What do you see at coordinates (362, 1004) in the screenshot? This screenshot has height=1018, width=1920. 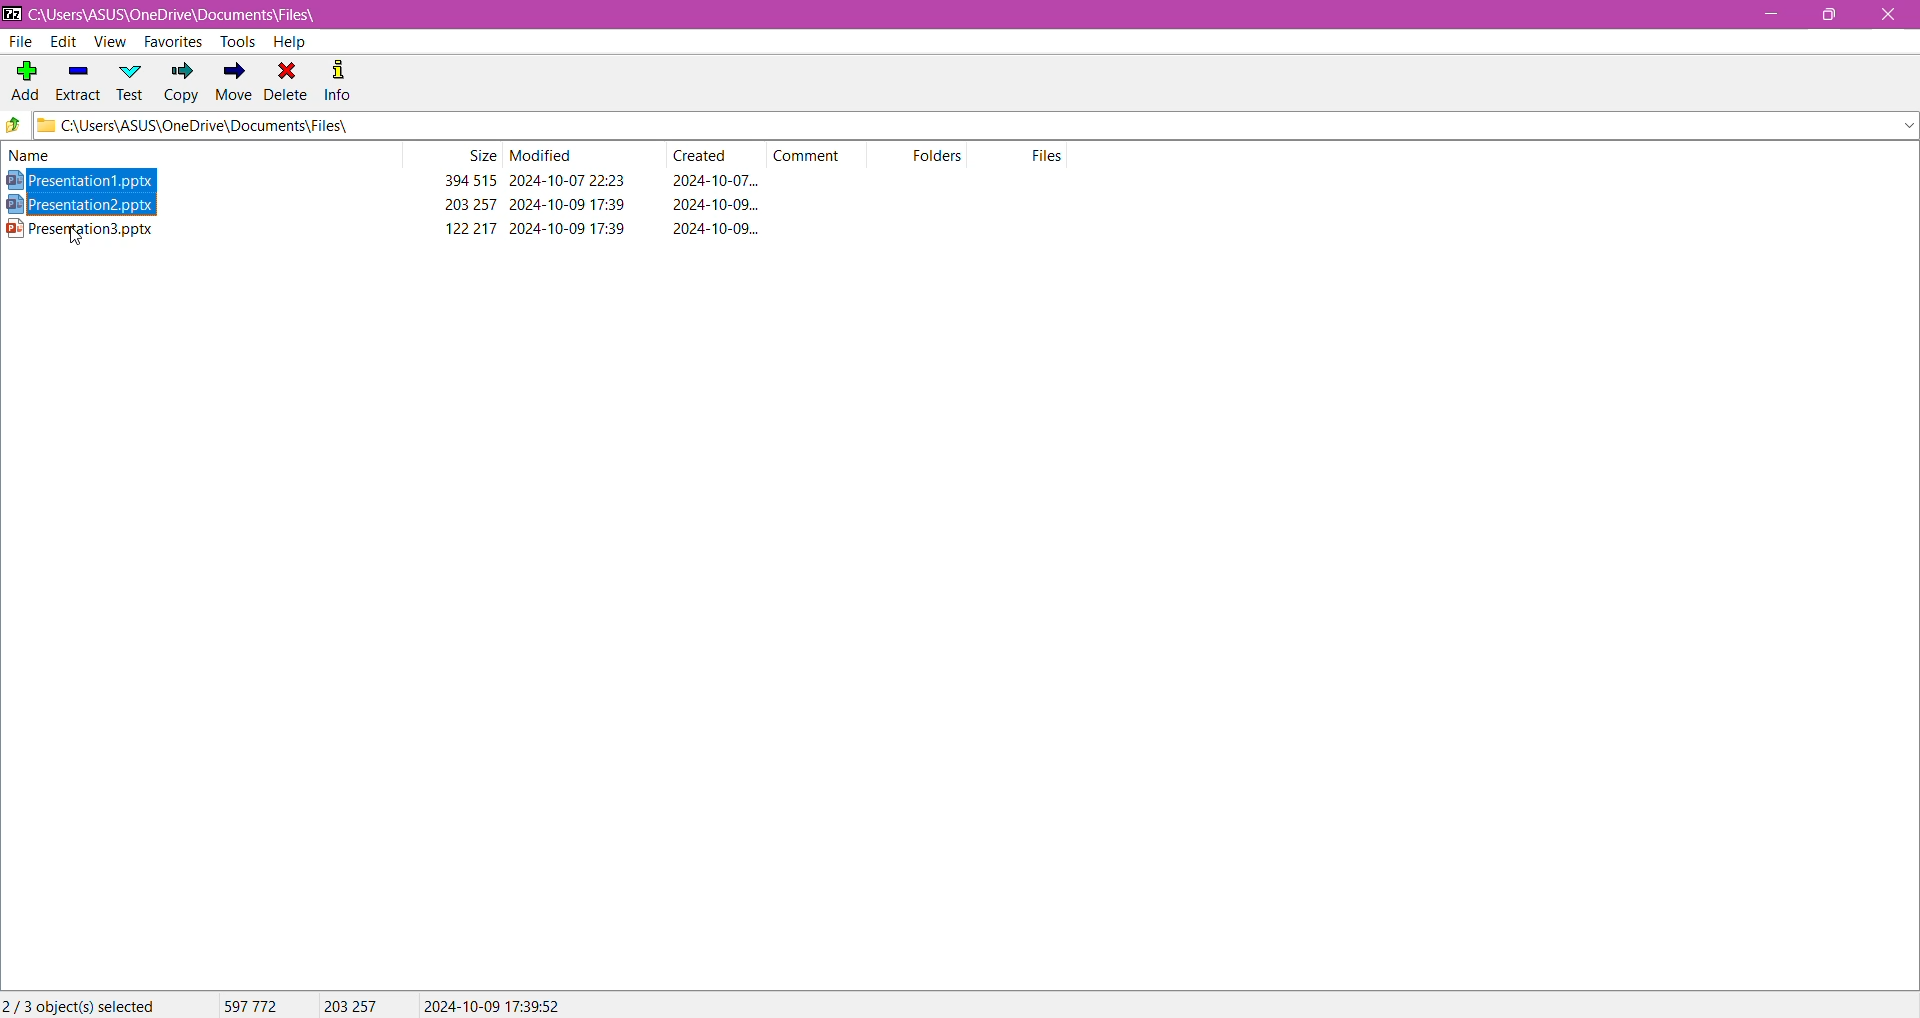 I see `203257` at bounding box center [362, 1004].